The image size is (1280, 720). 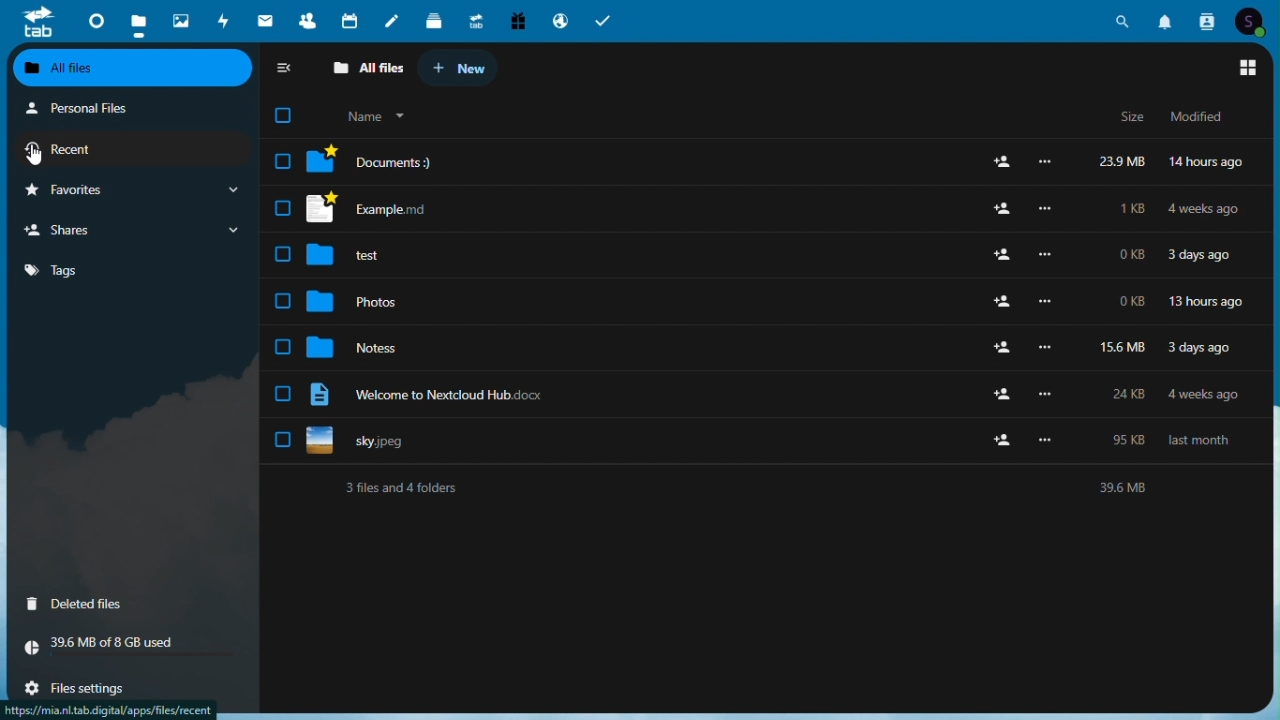 I want to click on checkbox, so click(x=283, y=301).